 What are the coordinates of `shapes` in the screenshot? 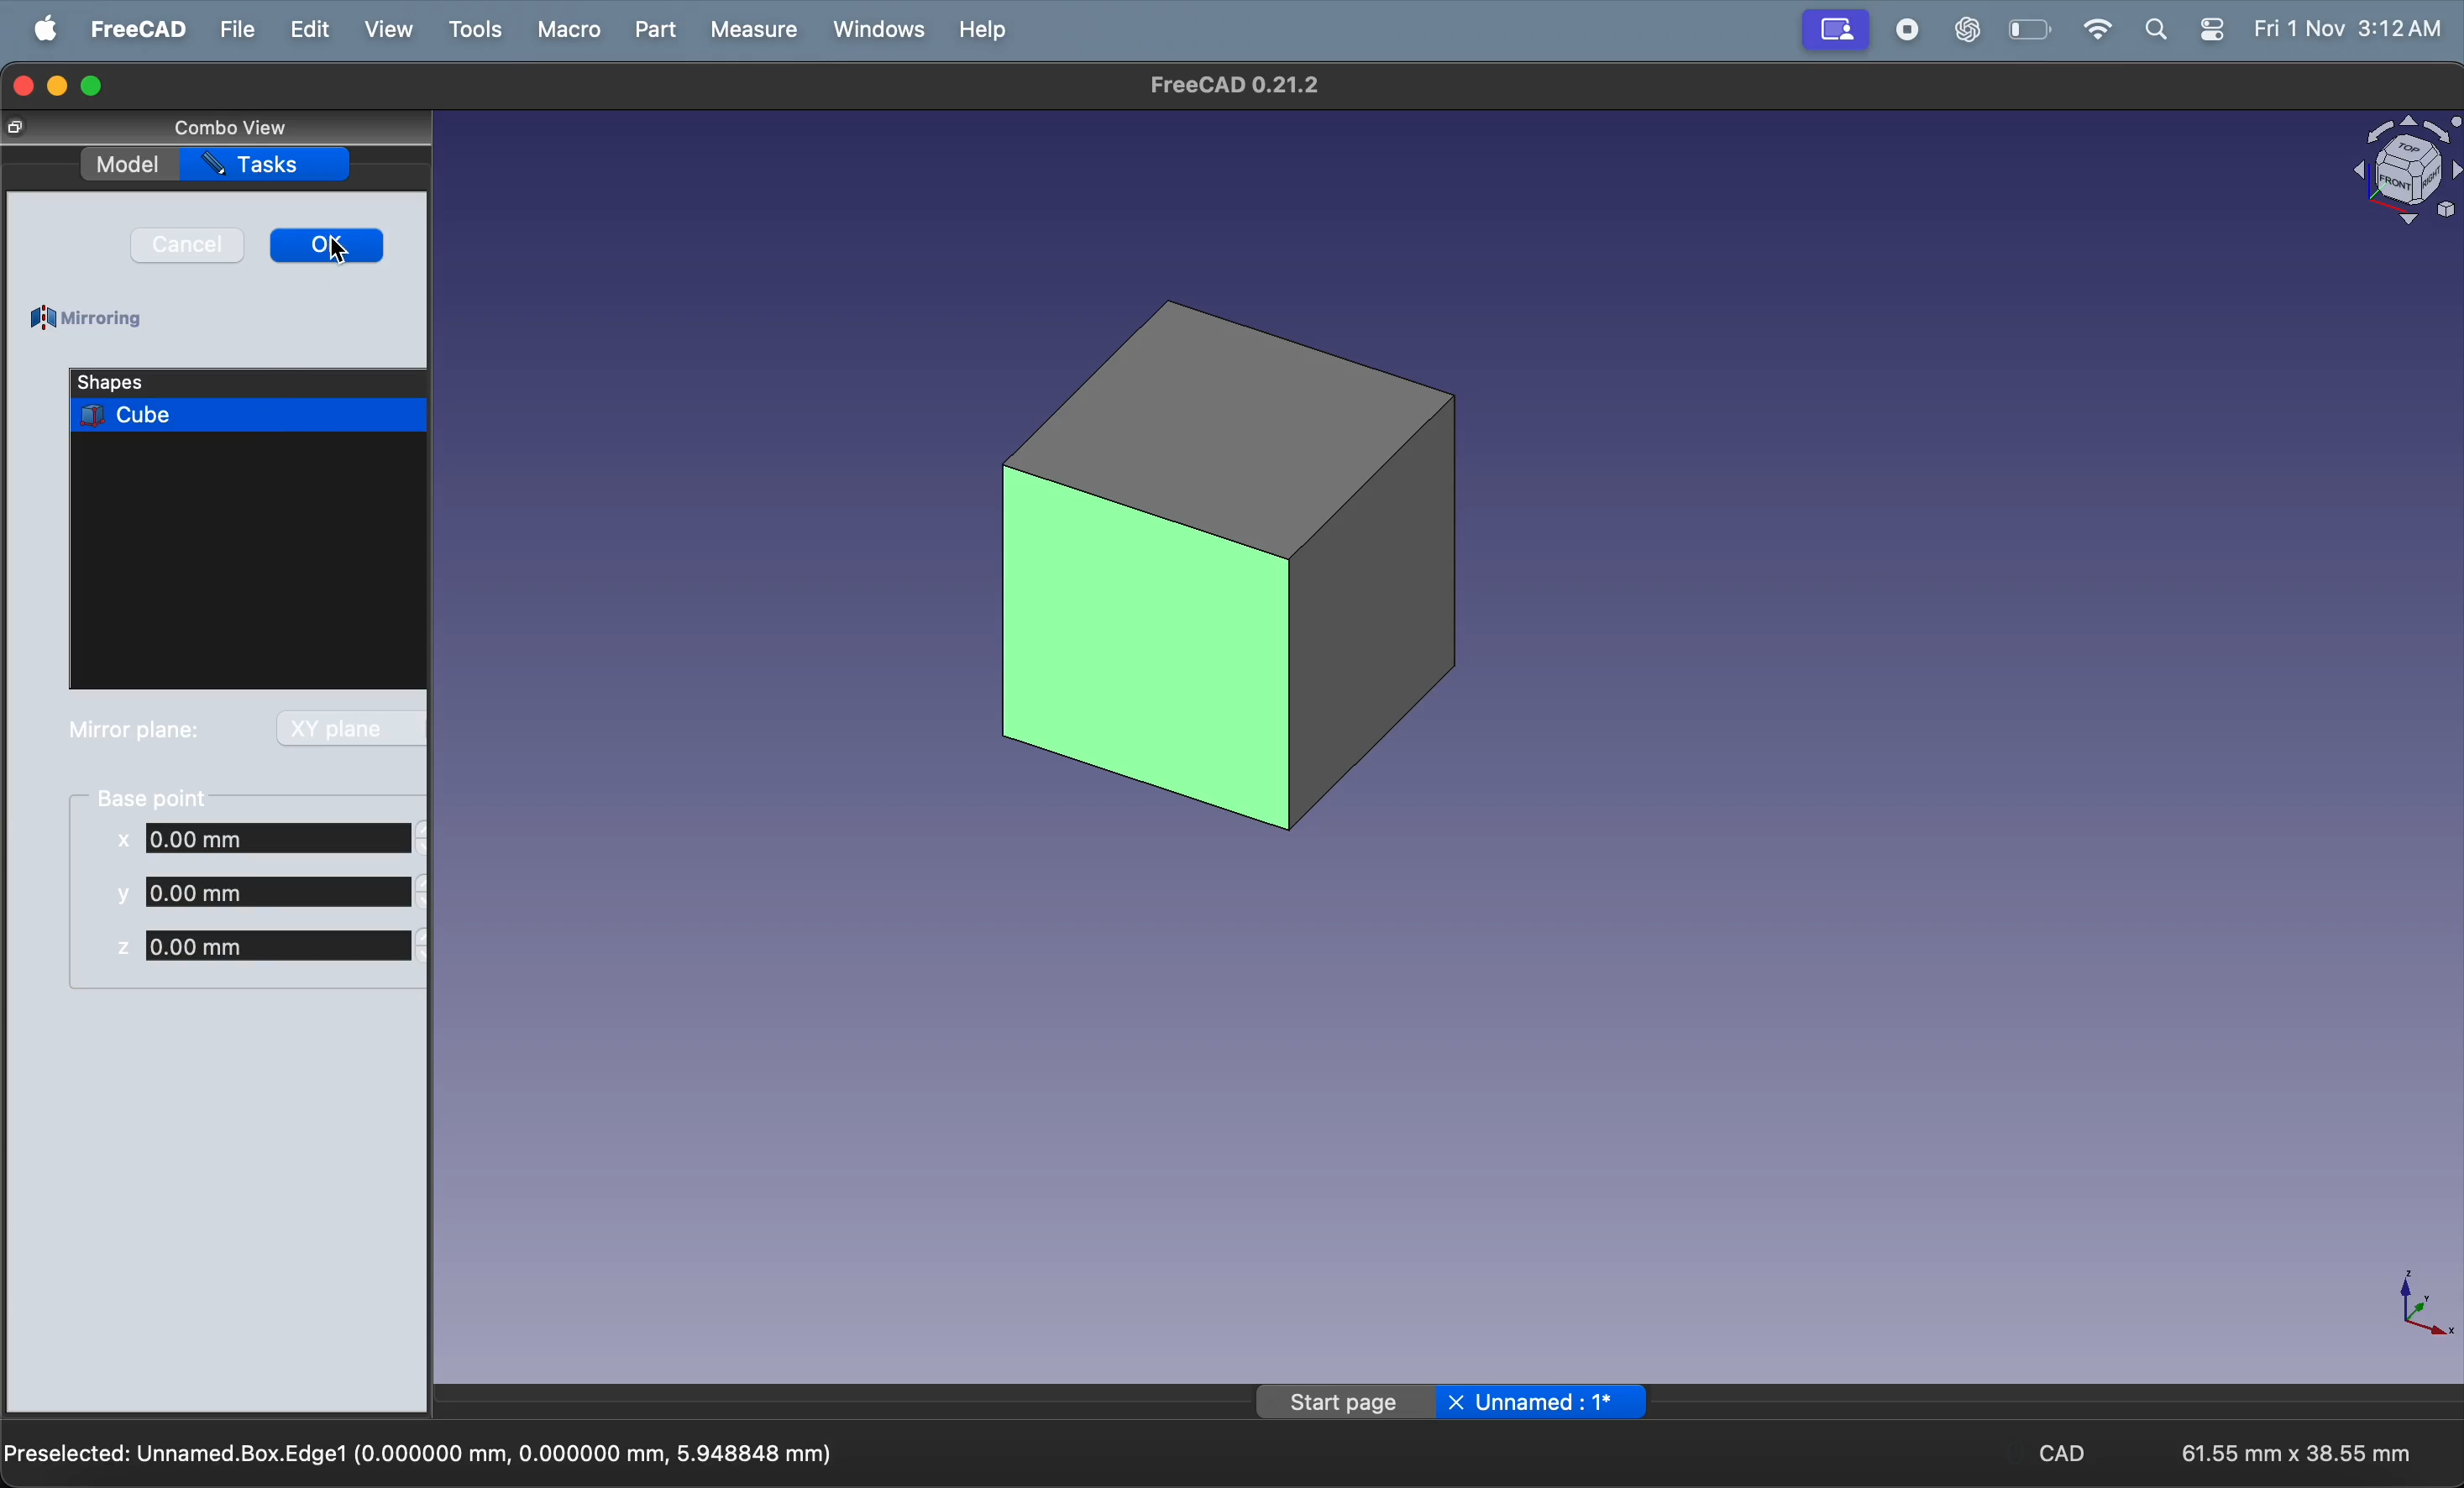 It's located at (179, 381).